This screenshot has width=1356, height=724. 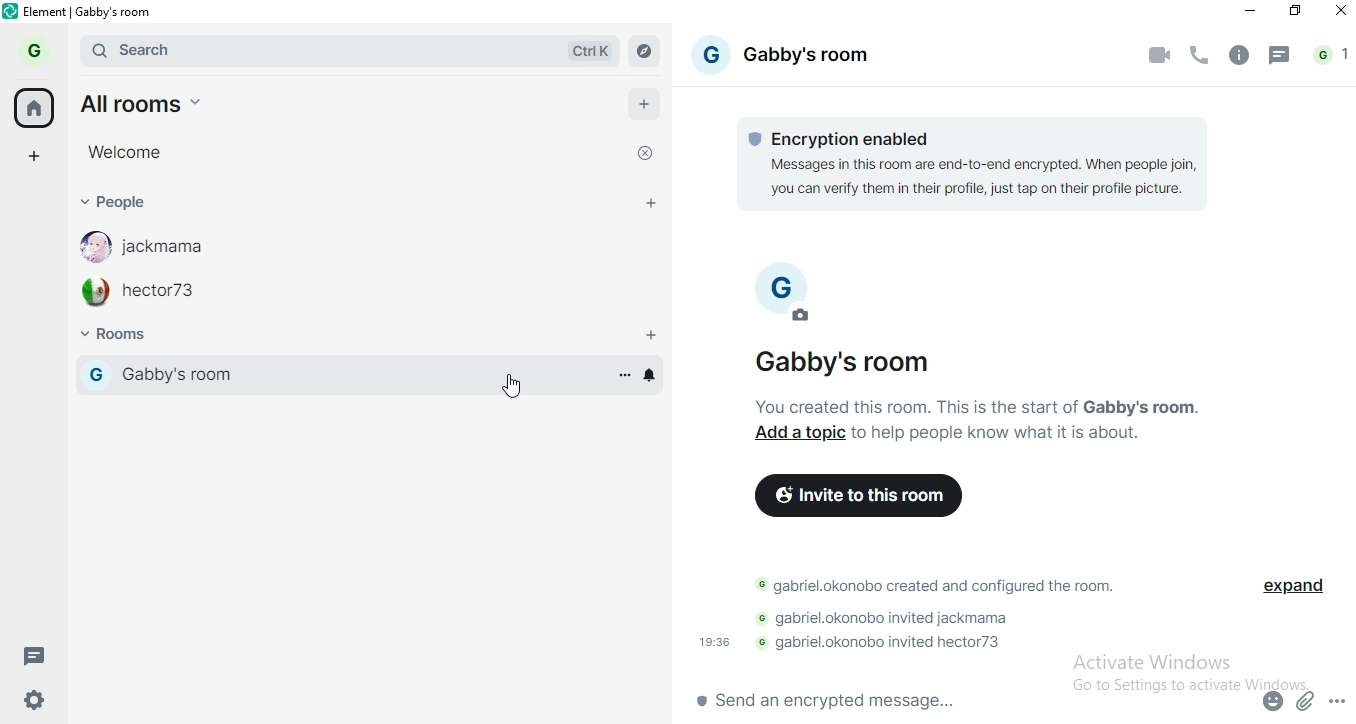 I want to click on text 3, so click(x=931, y=589).